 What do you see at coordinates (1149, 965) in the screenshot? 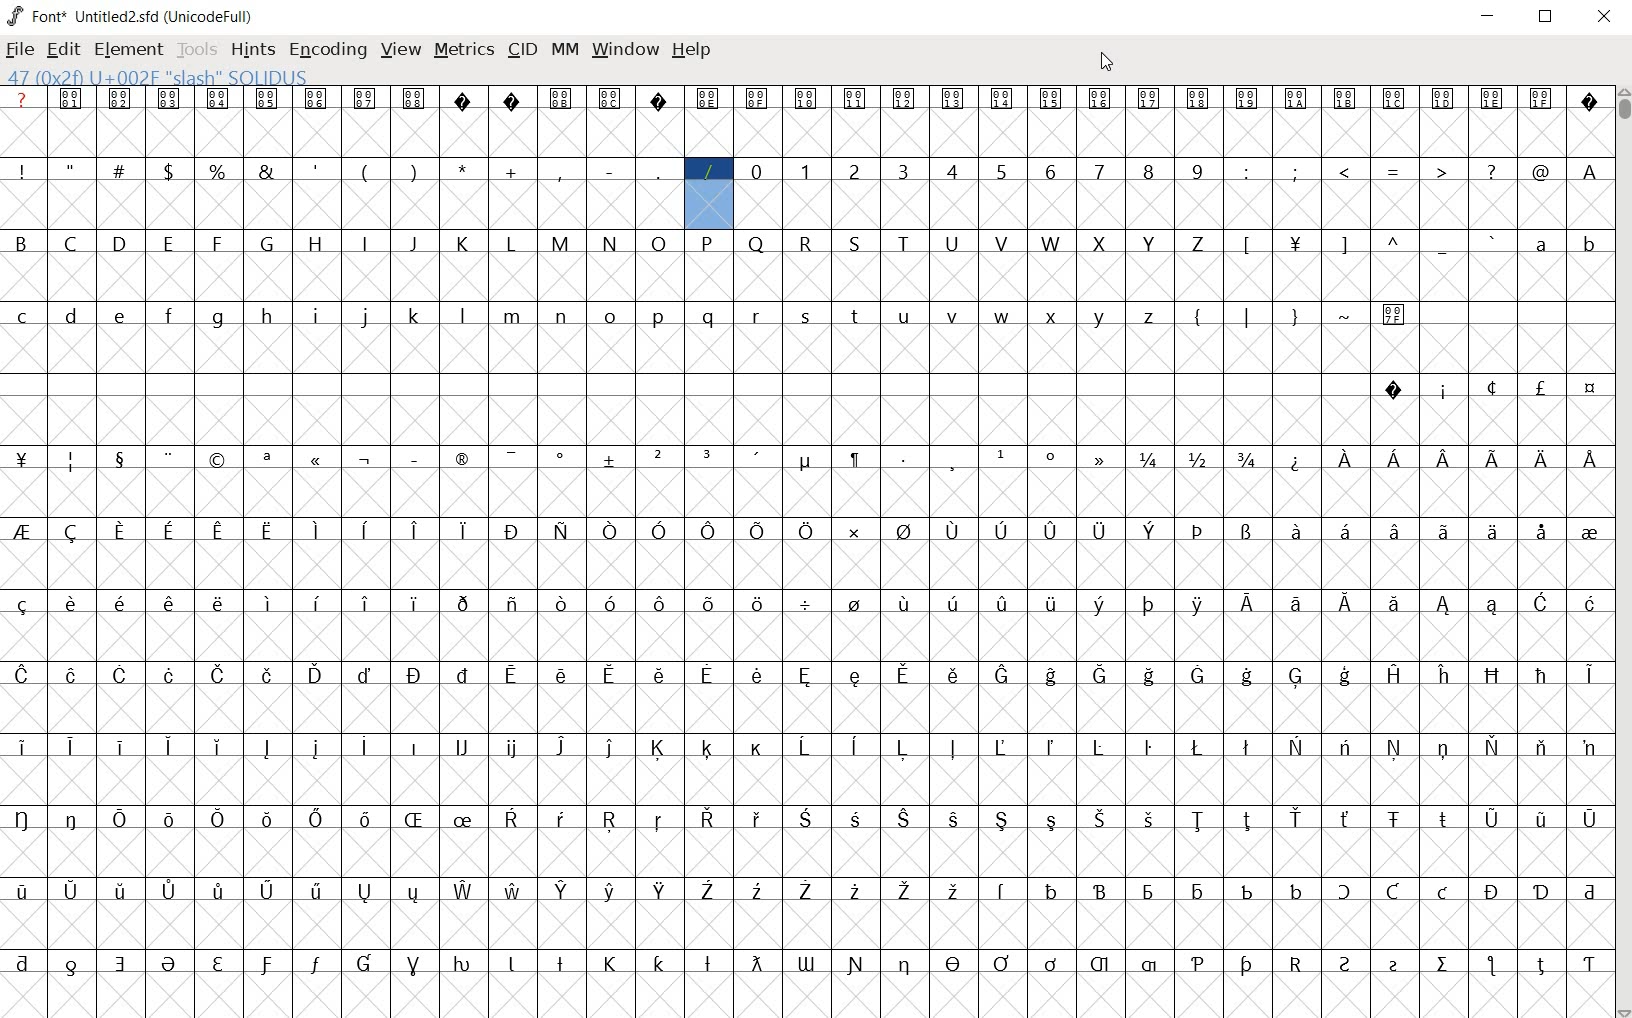
I see `glyph` at bounding box center [1149, 965].